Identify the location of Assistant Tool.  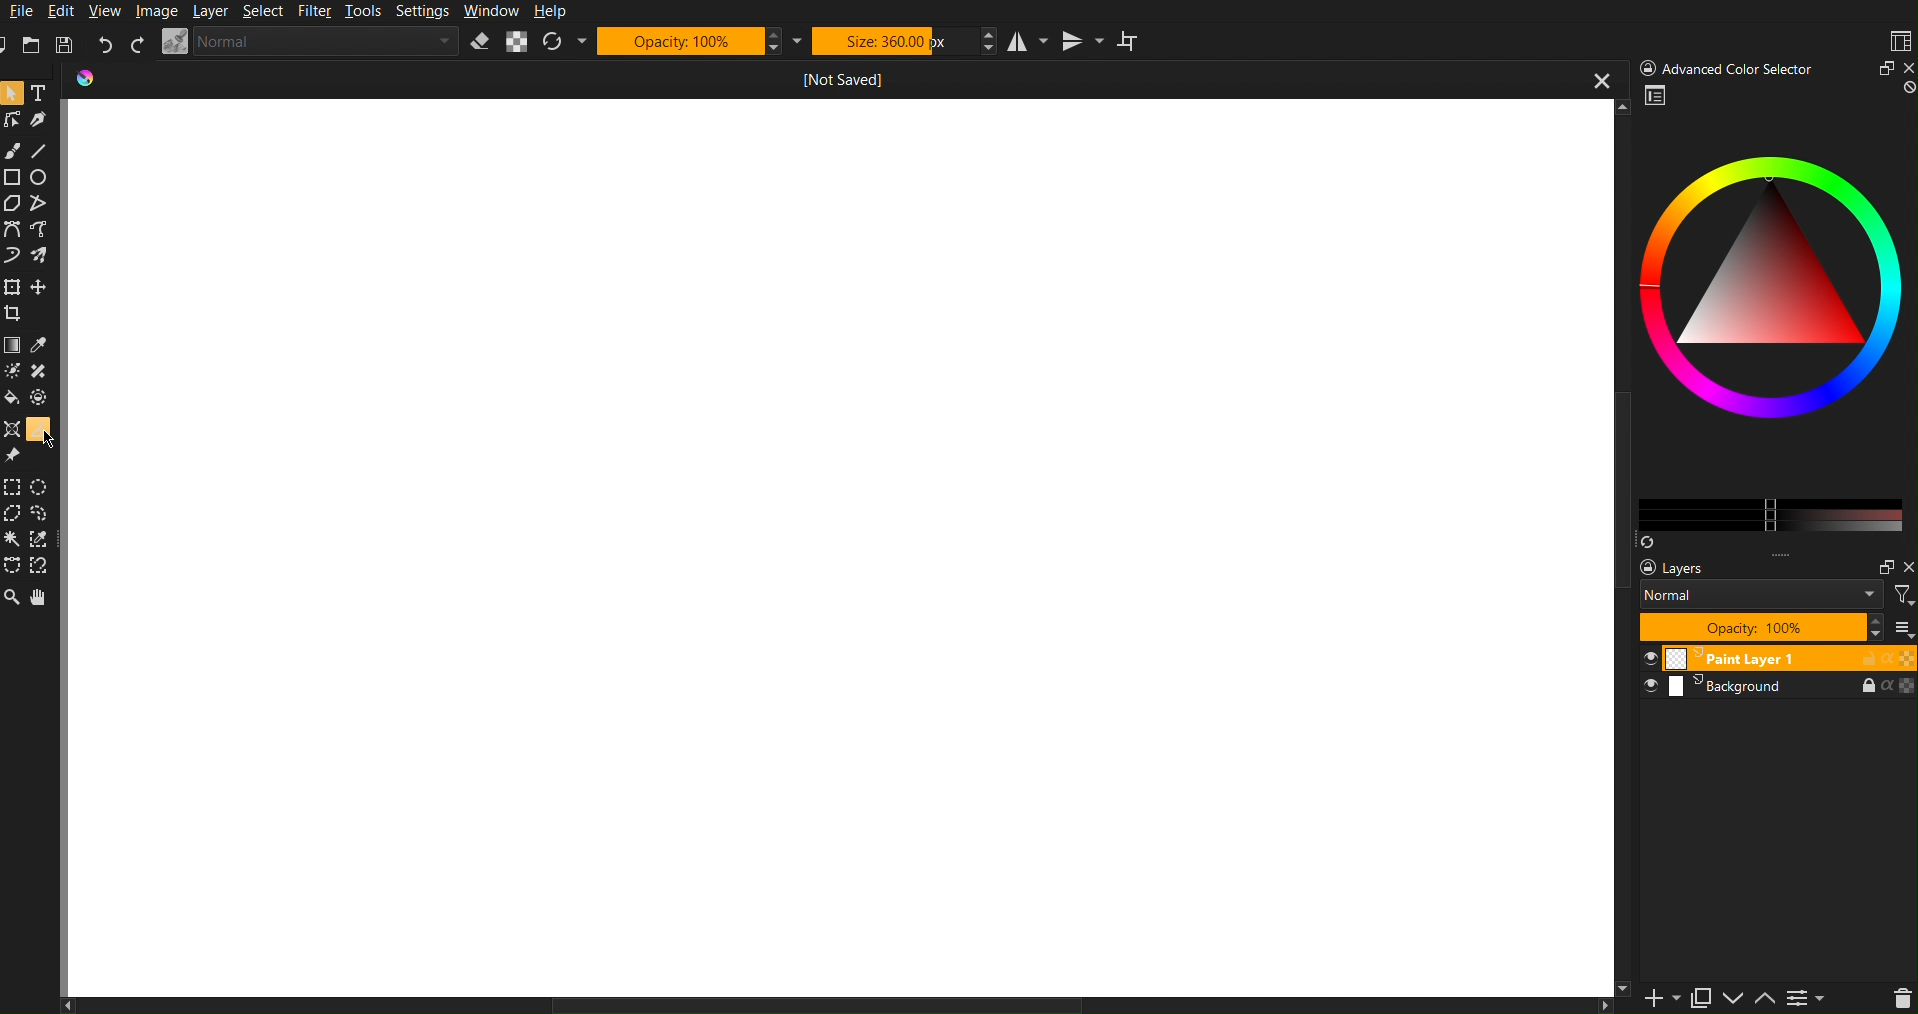
(12, 427).